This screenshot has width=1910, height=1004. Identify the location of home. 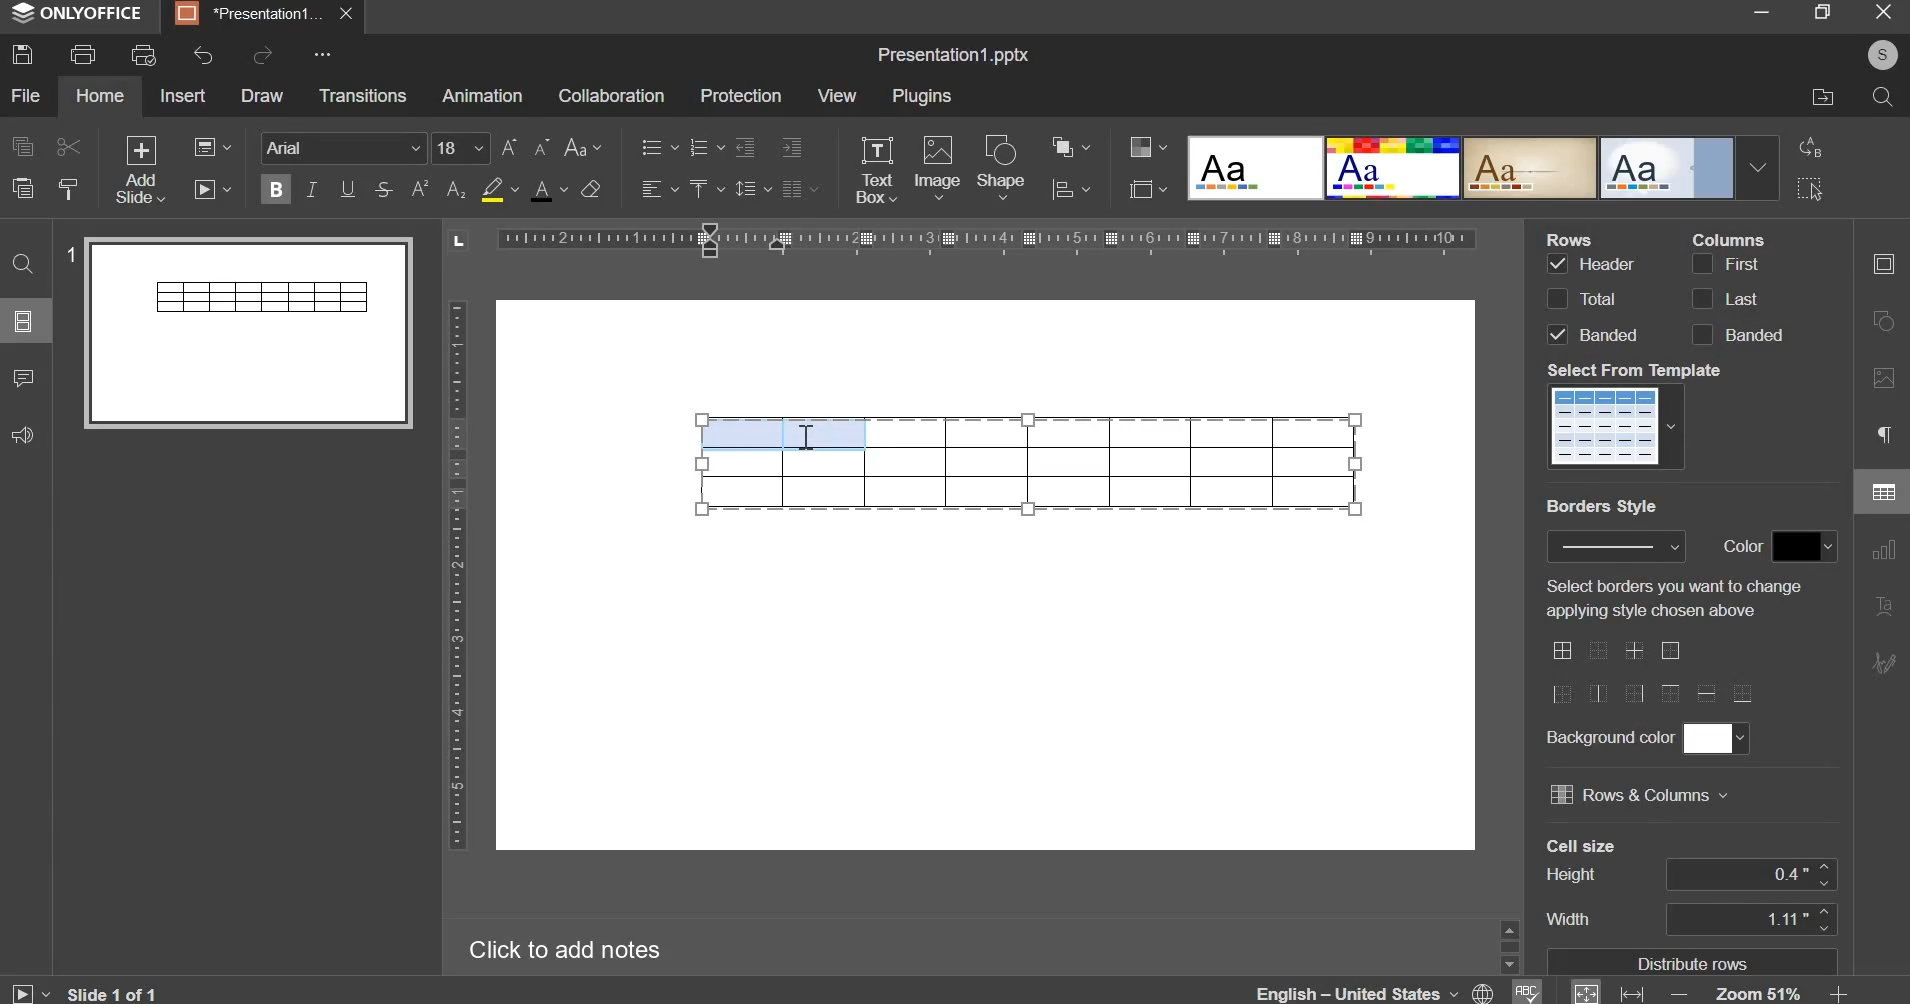
(99, 95).